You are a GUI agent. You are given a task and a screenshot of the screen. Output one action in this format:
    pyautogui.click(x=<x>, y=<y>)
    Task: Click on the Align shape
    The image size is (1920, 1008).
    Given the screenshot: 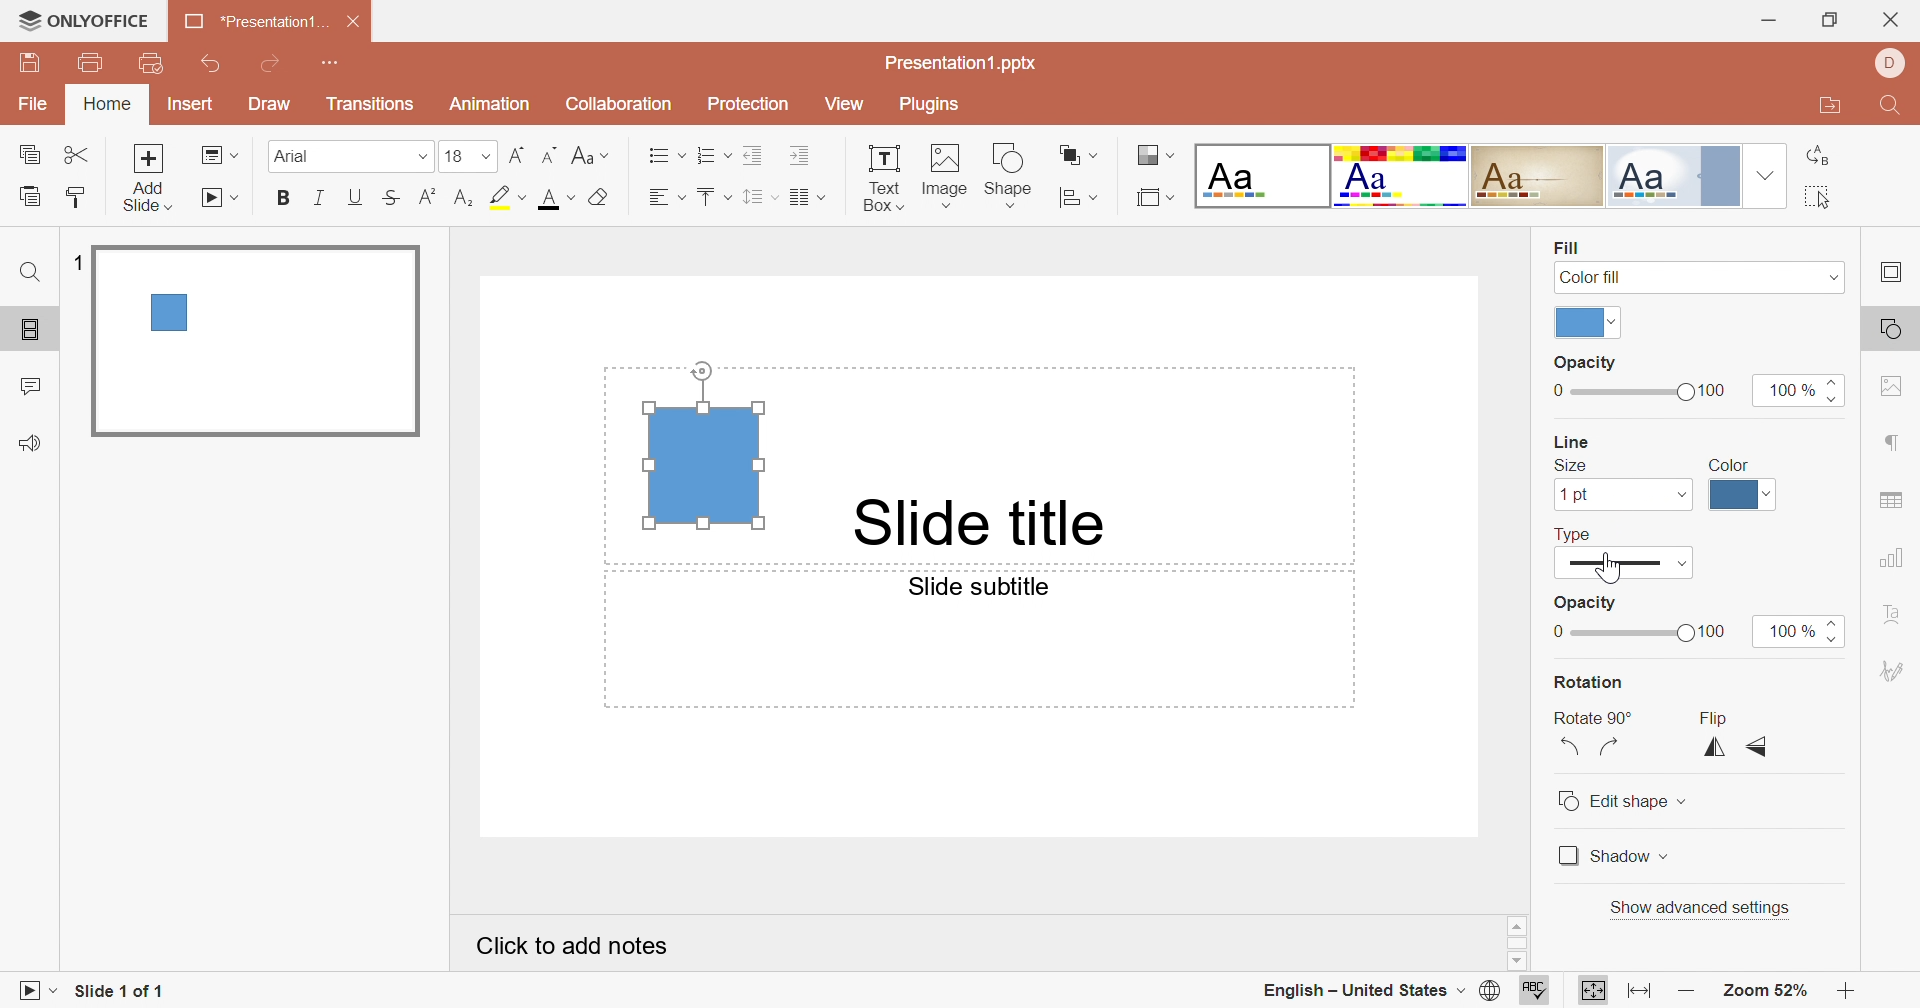 What is the action you would take?
    pyautogui.click(x=1079, y=199)
    